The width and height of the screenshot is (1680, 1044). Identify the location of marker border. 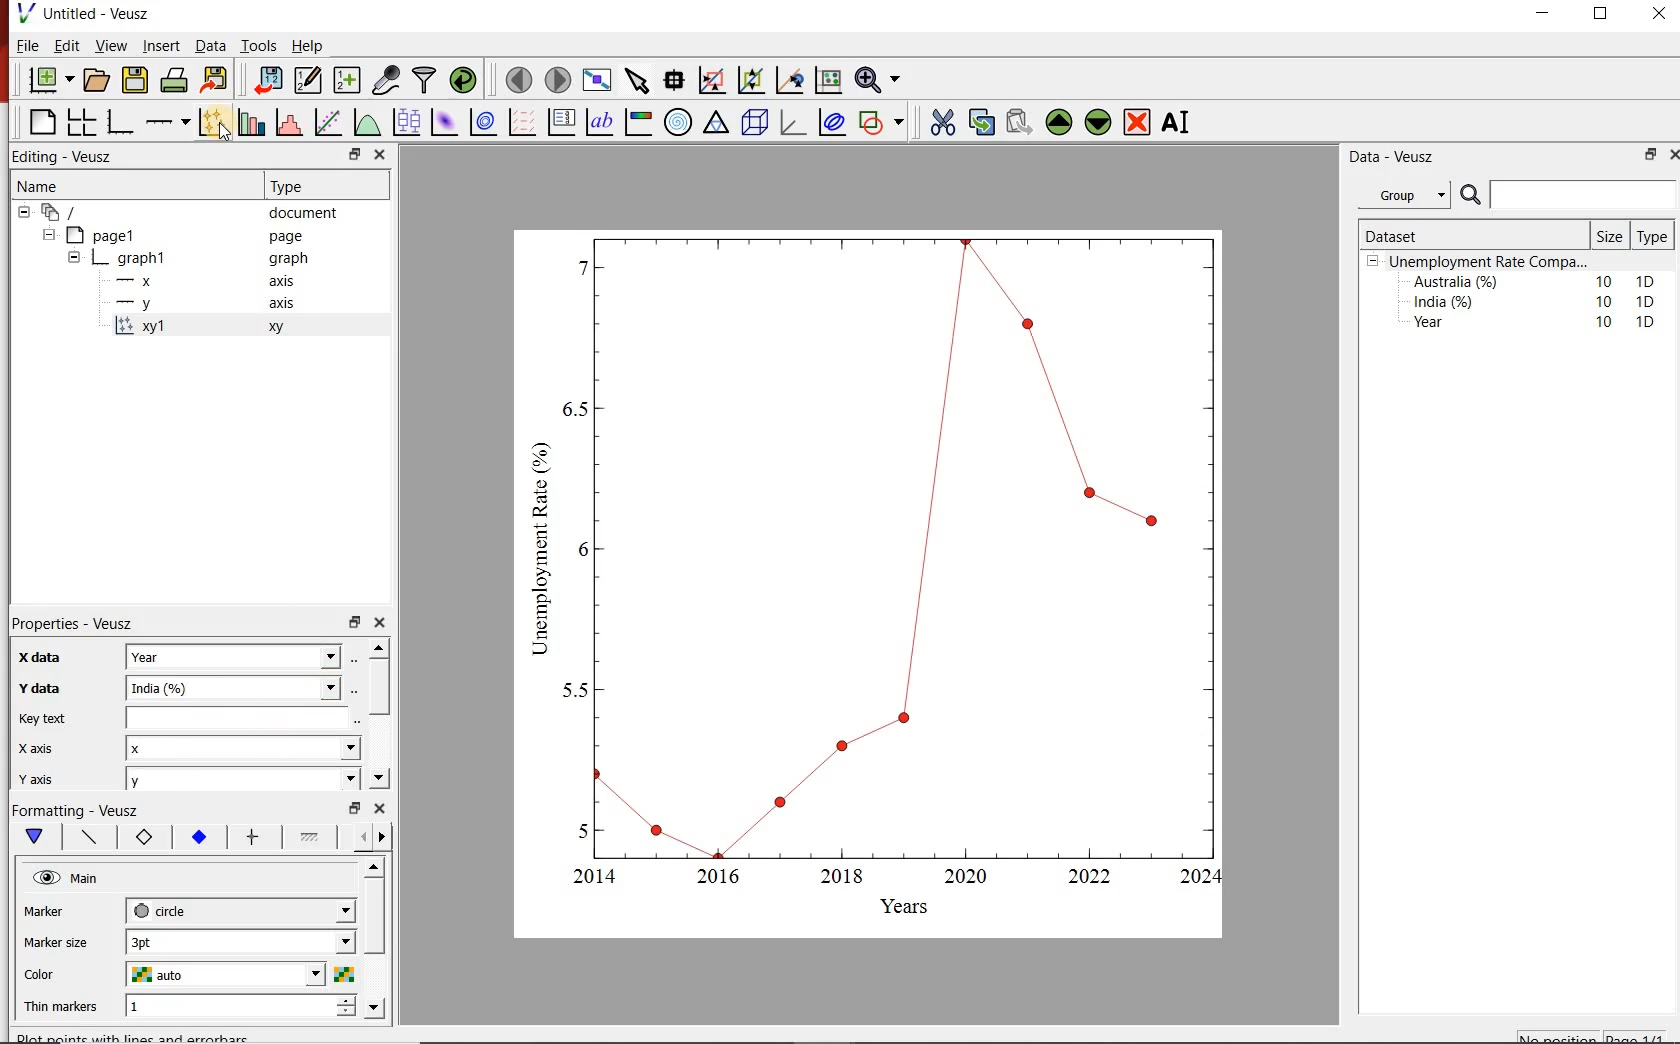
(143, 838).